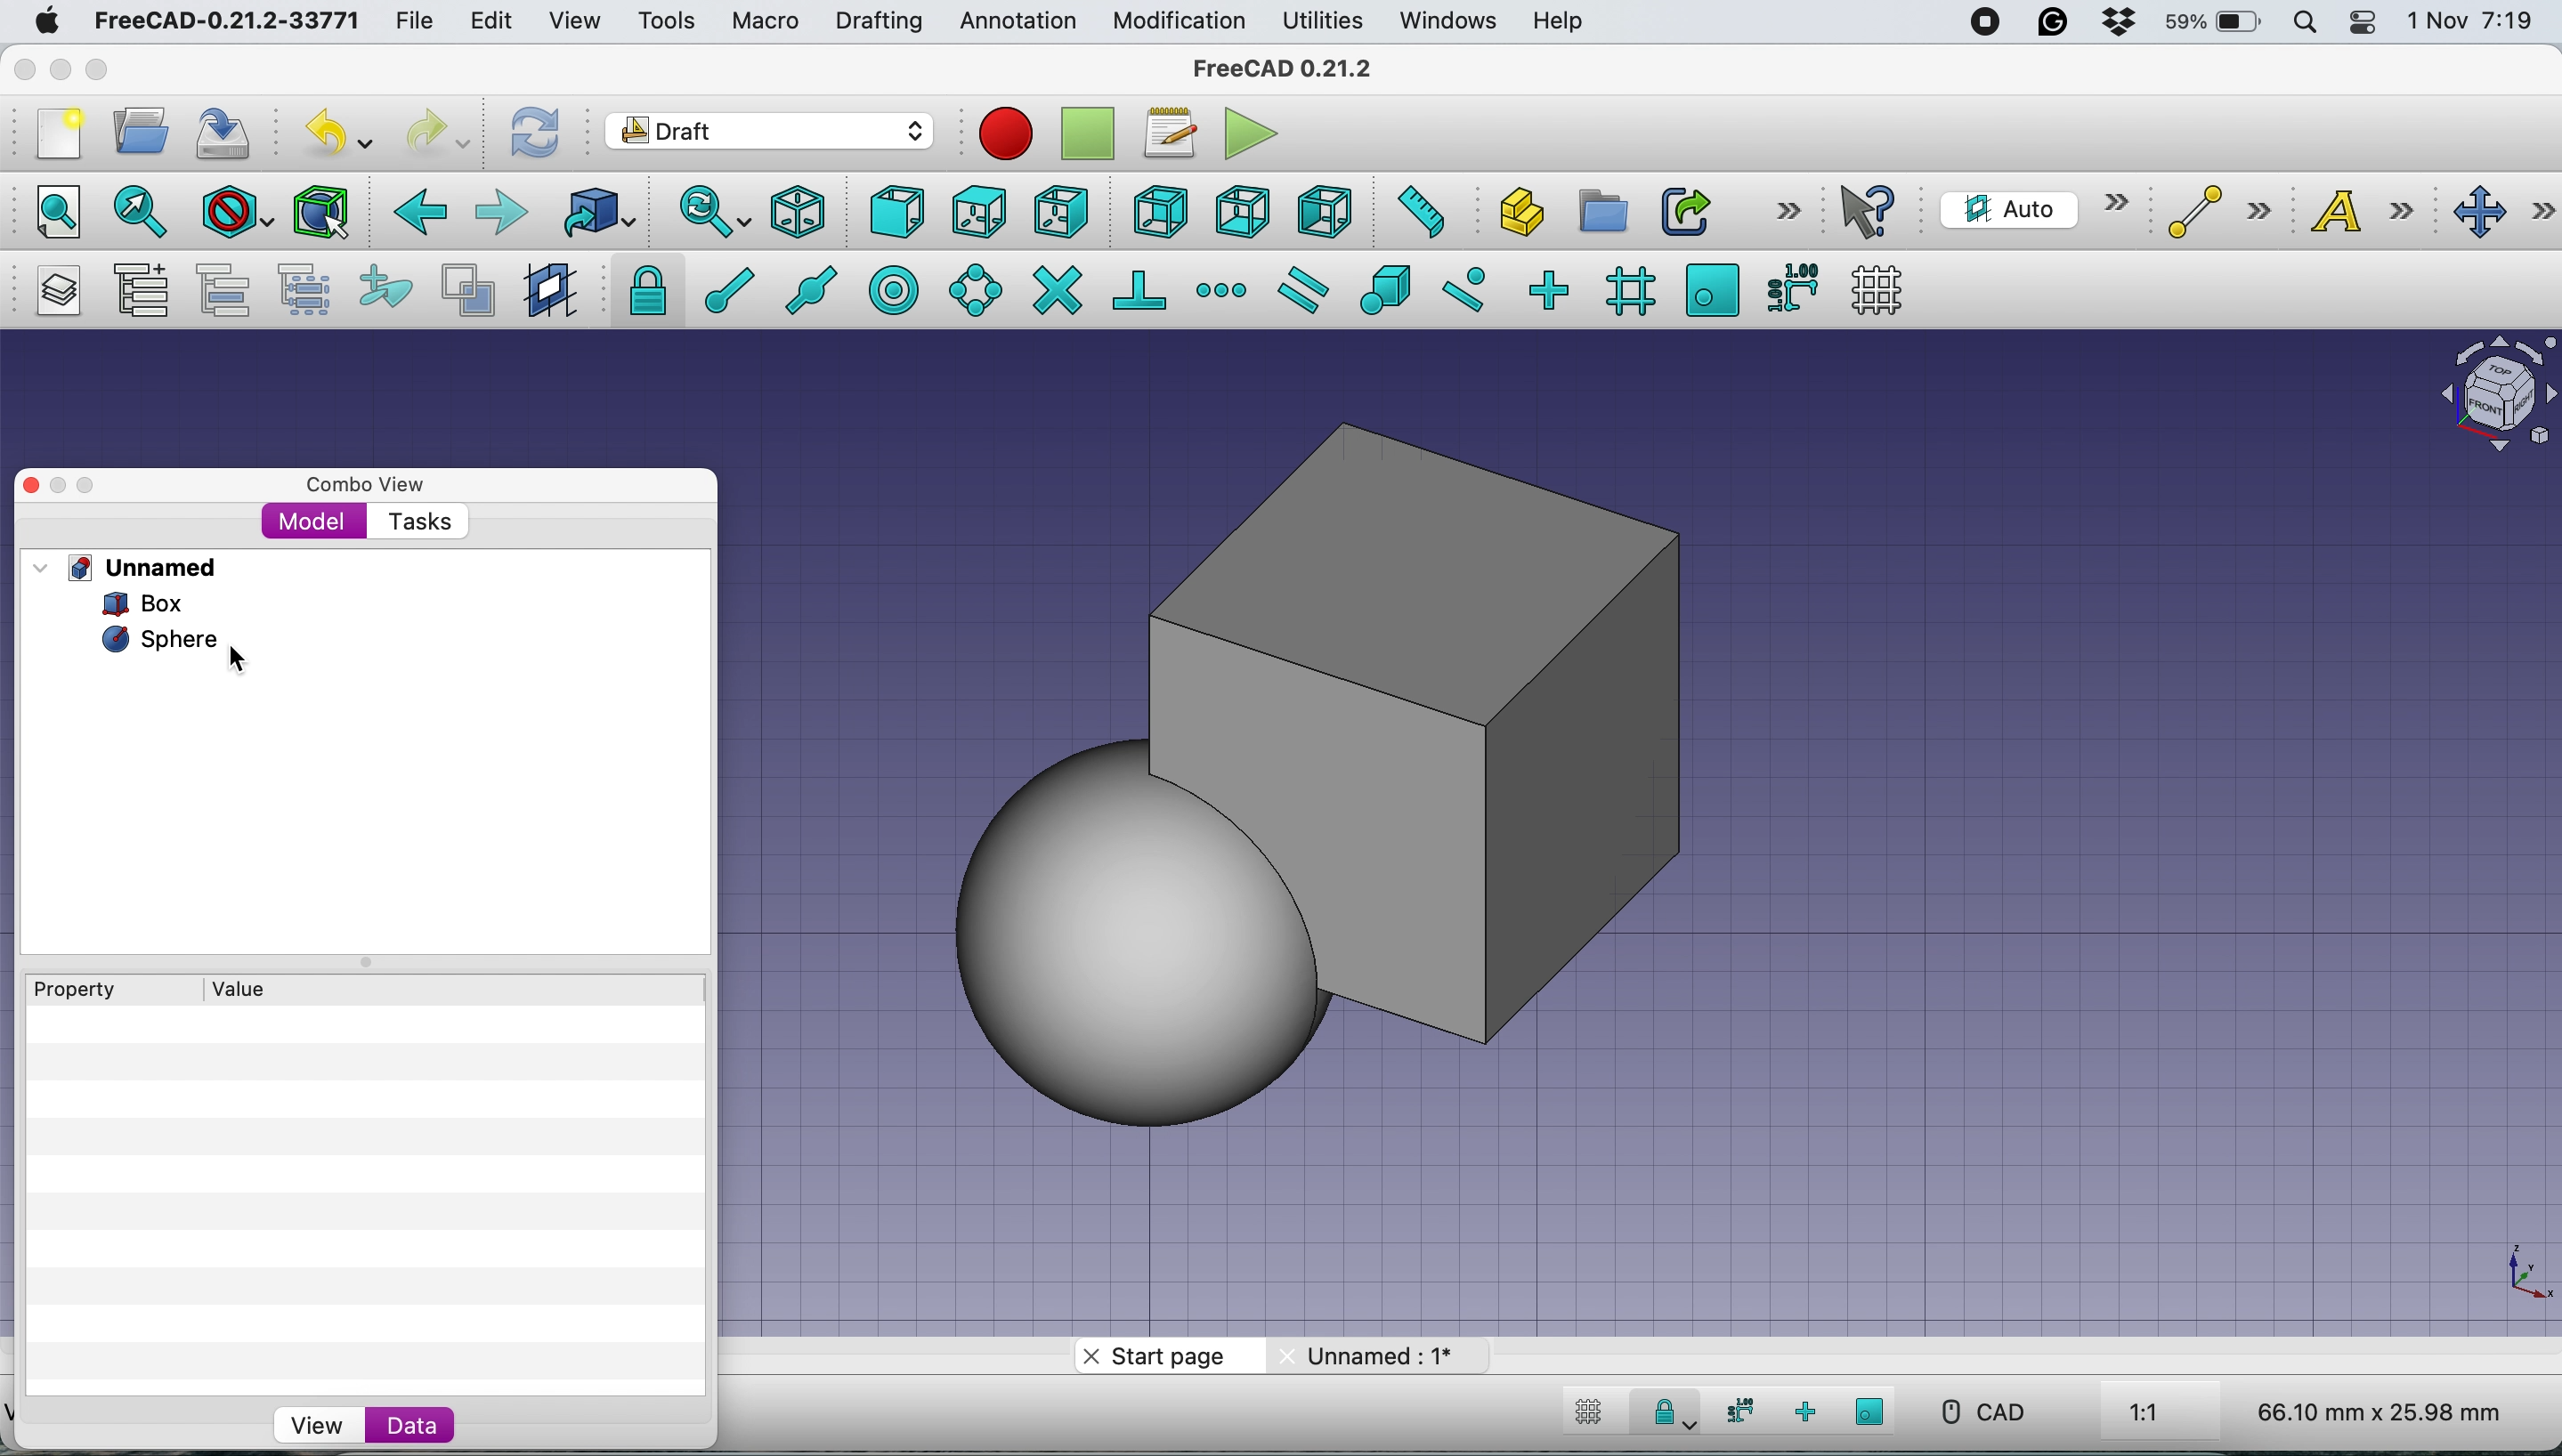 This screenshot has height=1456, width=2562. Describe the element at coordinates (157, 641) in the screenshot. I see `sphere` at that location.